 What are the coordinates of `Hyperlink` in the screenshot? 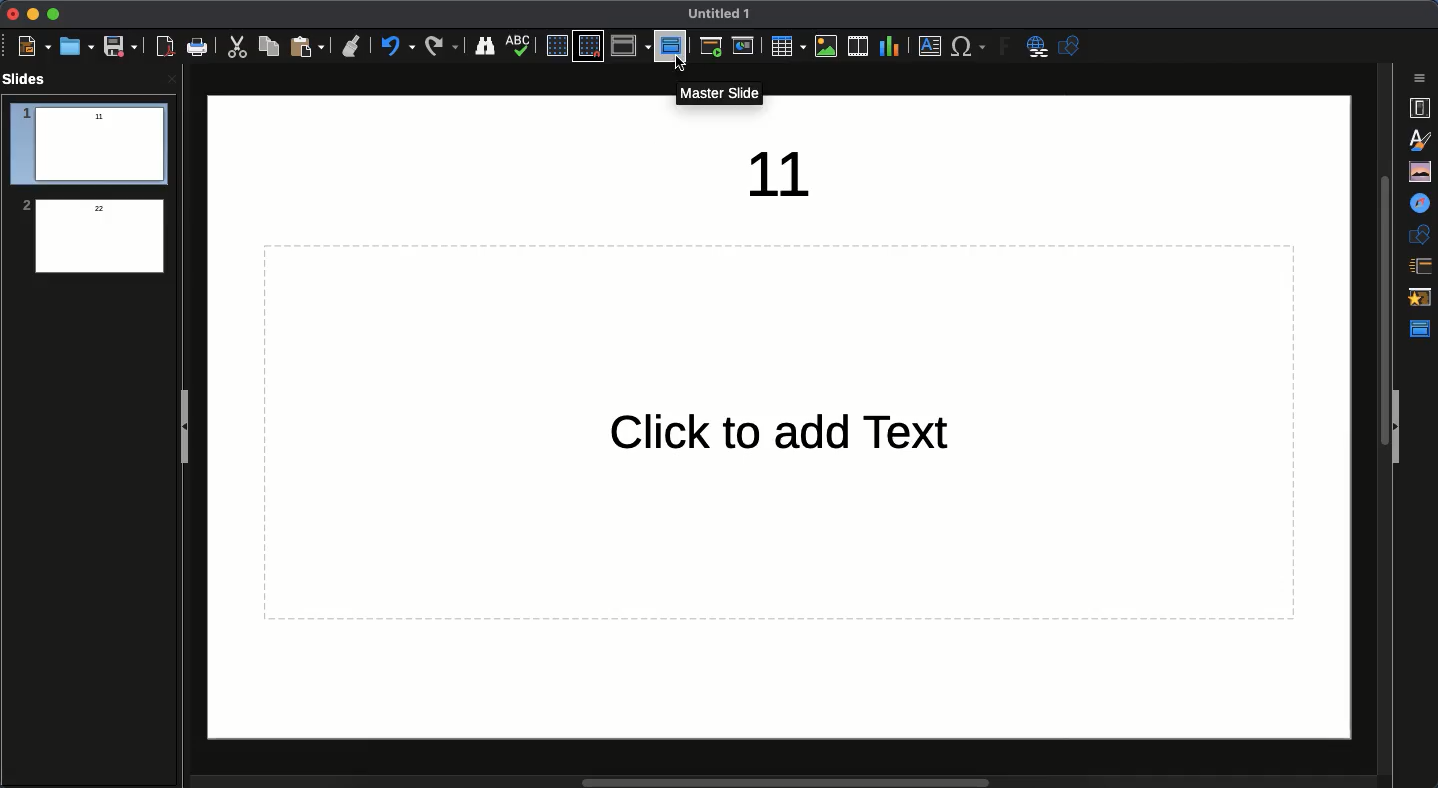 It's located at (1040, 48).